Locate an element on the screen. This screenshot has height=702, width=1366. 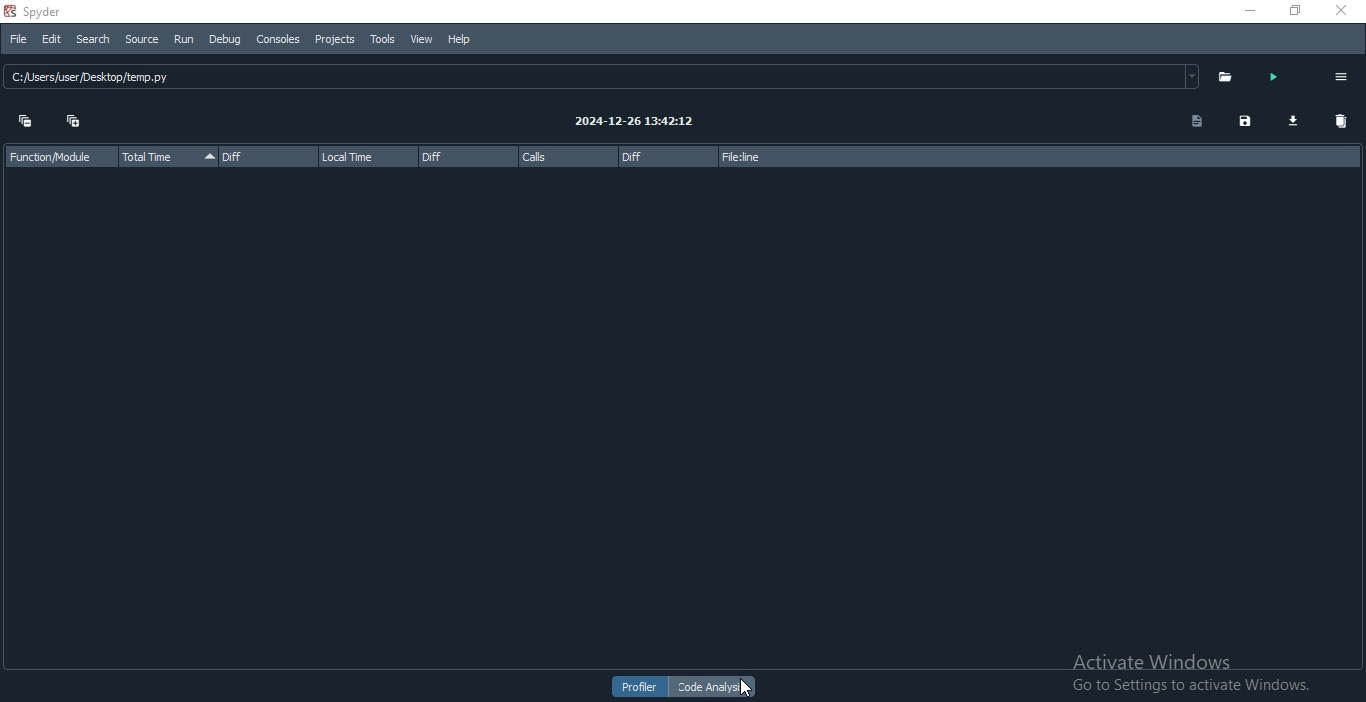
function/module is located at coordinates (57, 155).